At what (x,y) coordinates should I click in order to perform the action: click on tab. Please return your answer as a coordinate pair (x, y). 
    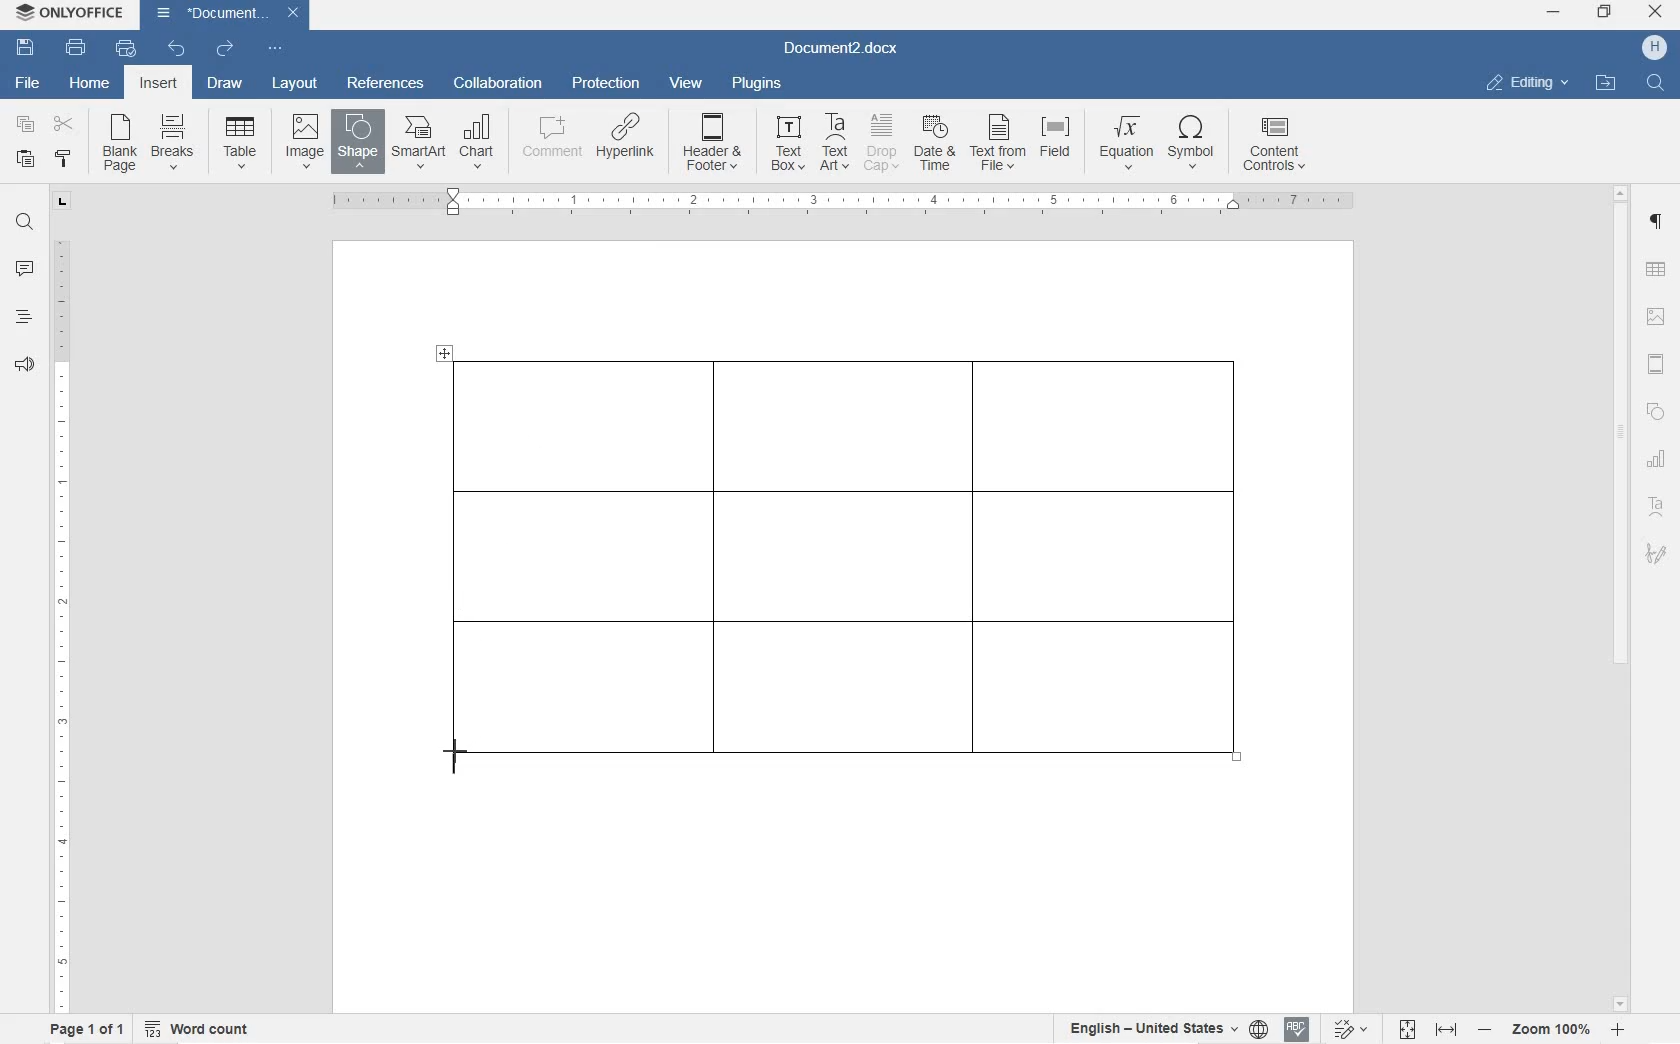
    Looking at the image, I should click on (64, 204).